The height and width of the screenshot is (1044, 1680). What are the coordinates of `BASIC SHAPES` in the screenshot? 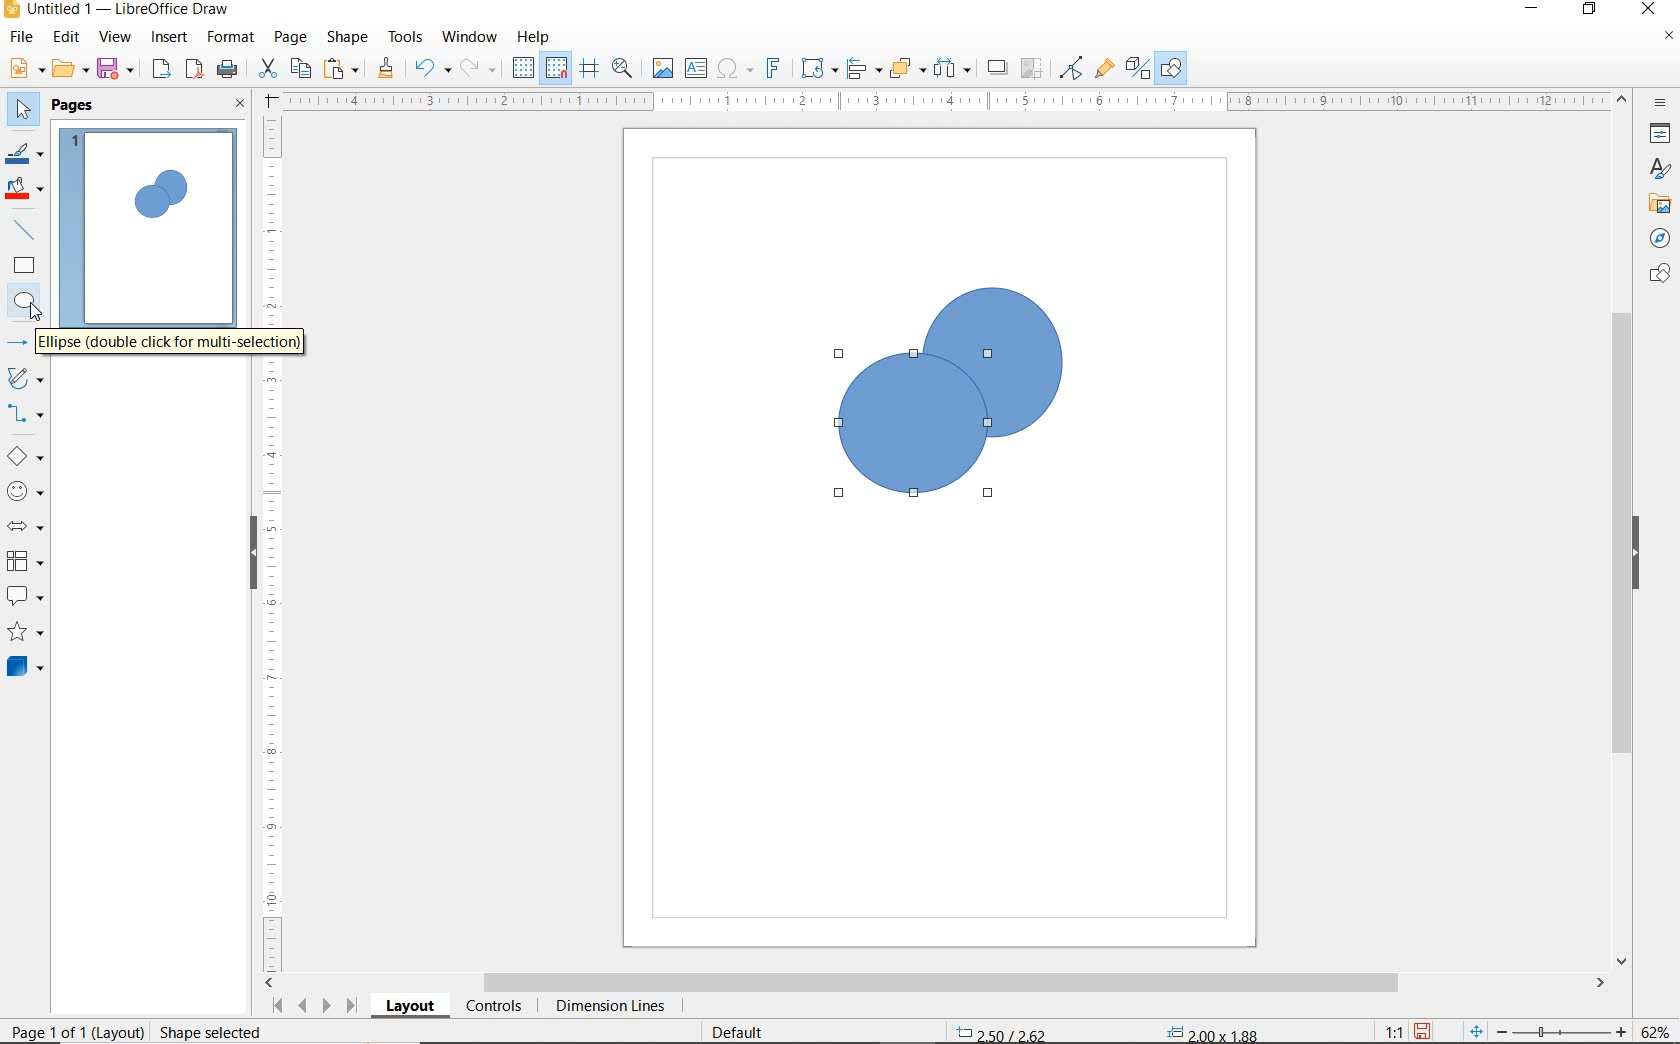 It's located at (26, 459).